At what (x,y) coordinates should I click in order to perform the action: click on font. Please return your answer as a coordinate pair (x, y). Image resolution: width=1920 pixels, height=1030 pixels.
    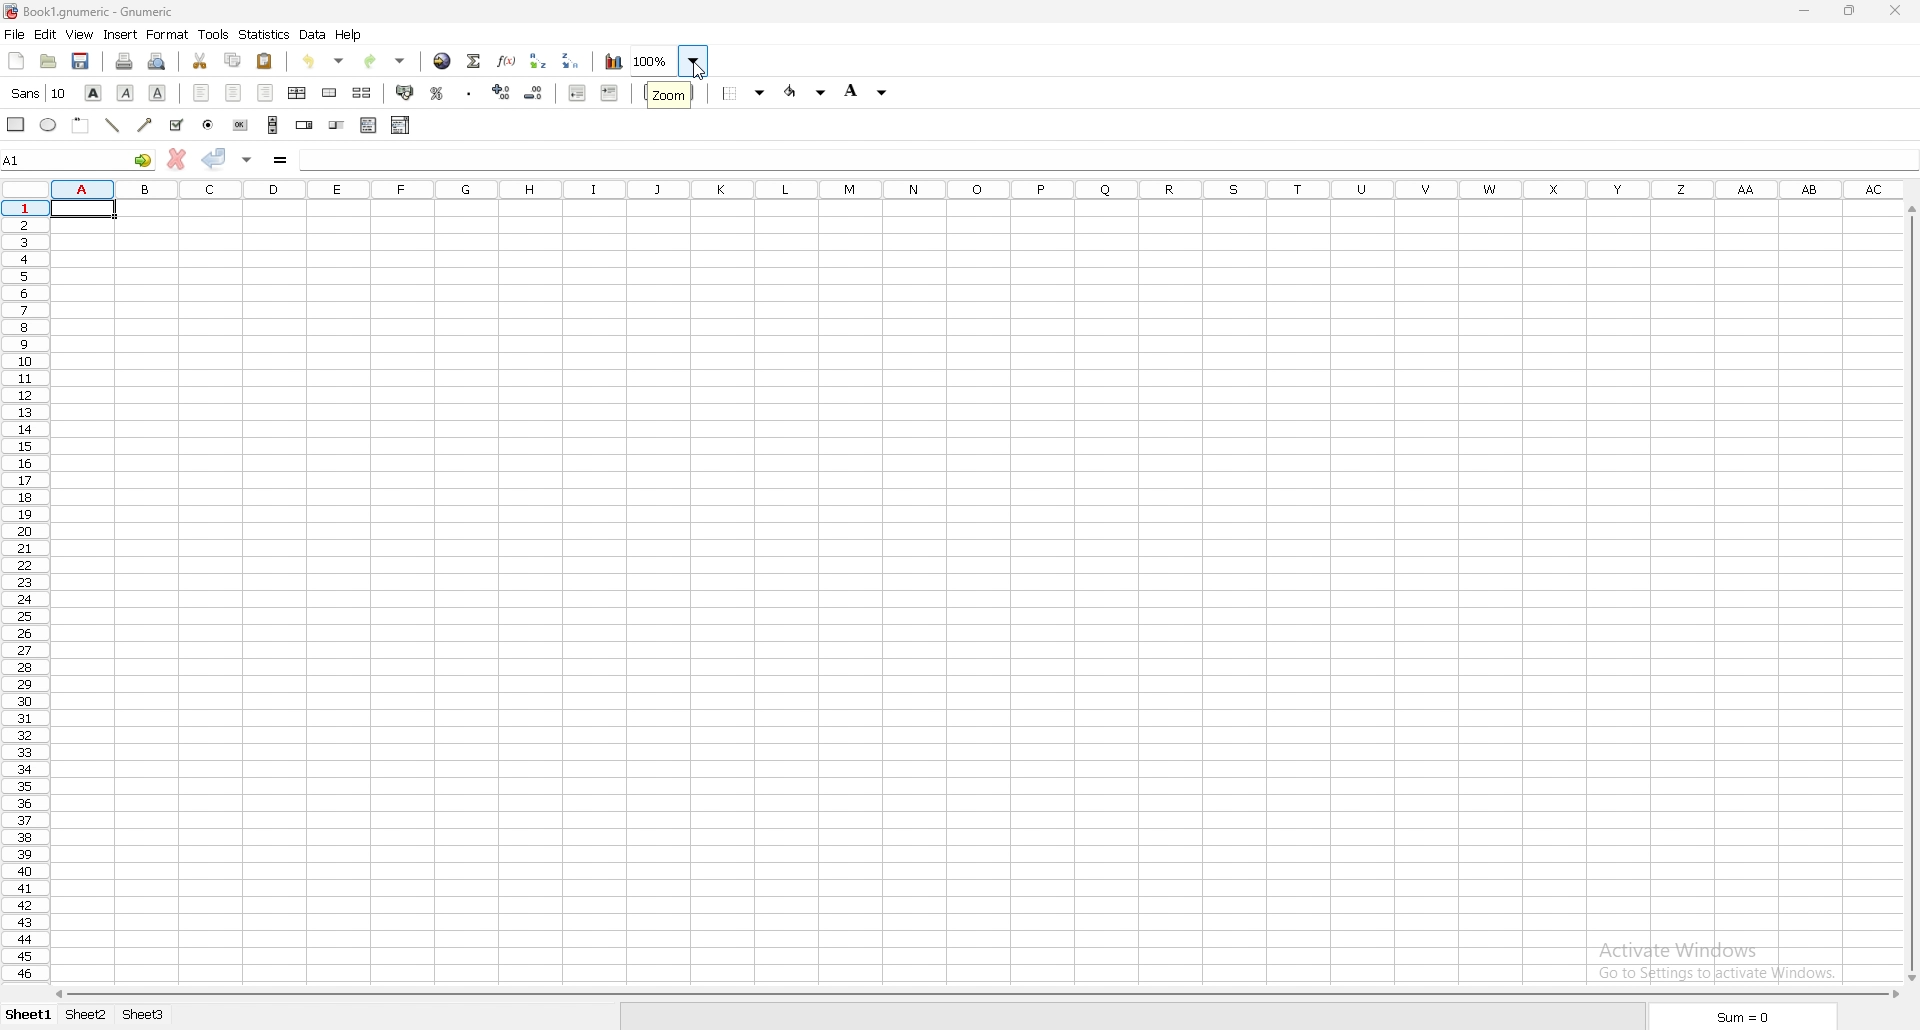
    Looking at the image, I should click on (41, 93).